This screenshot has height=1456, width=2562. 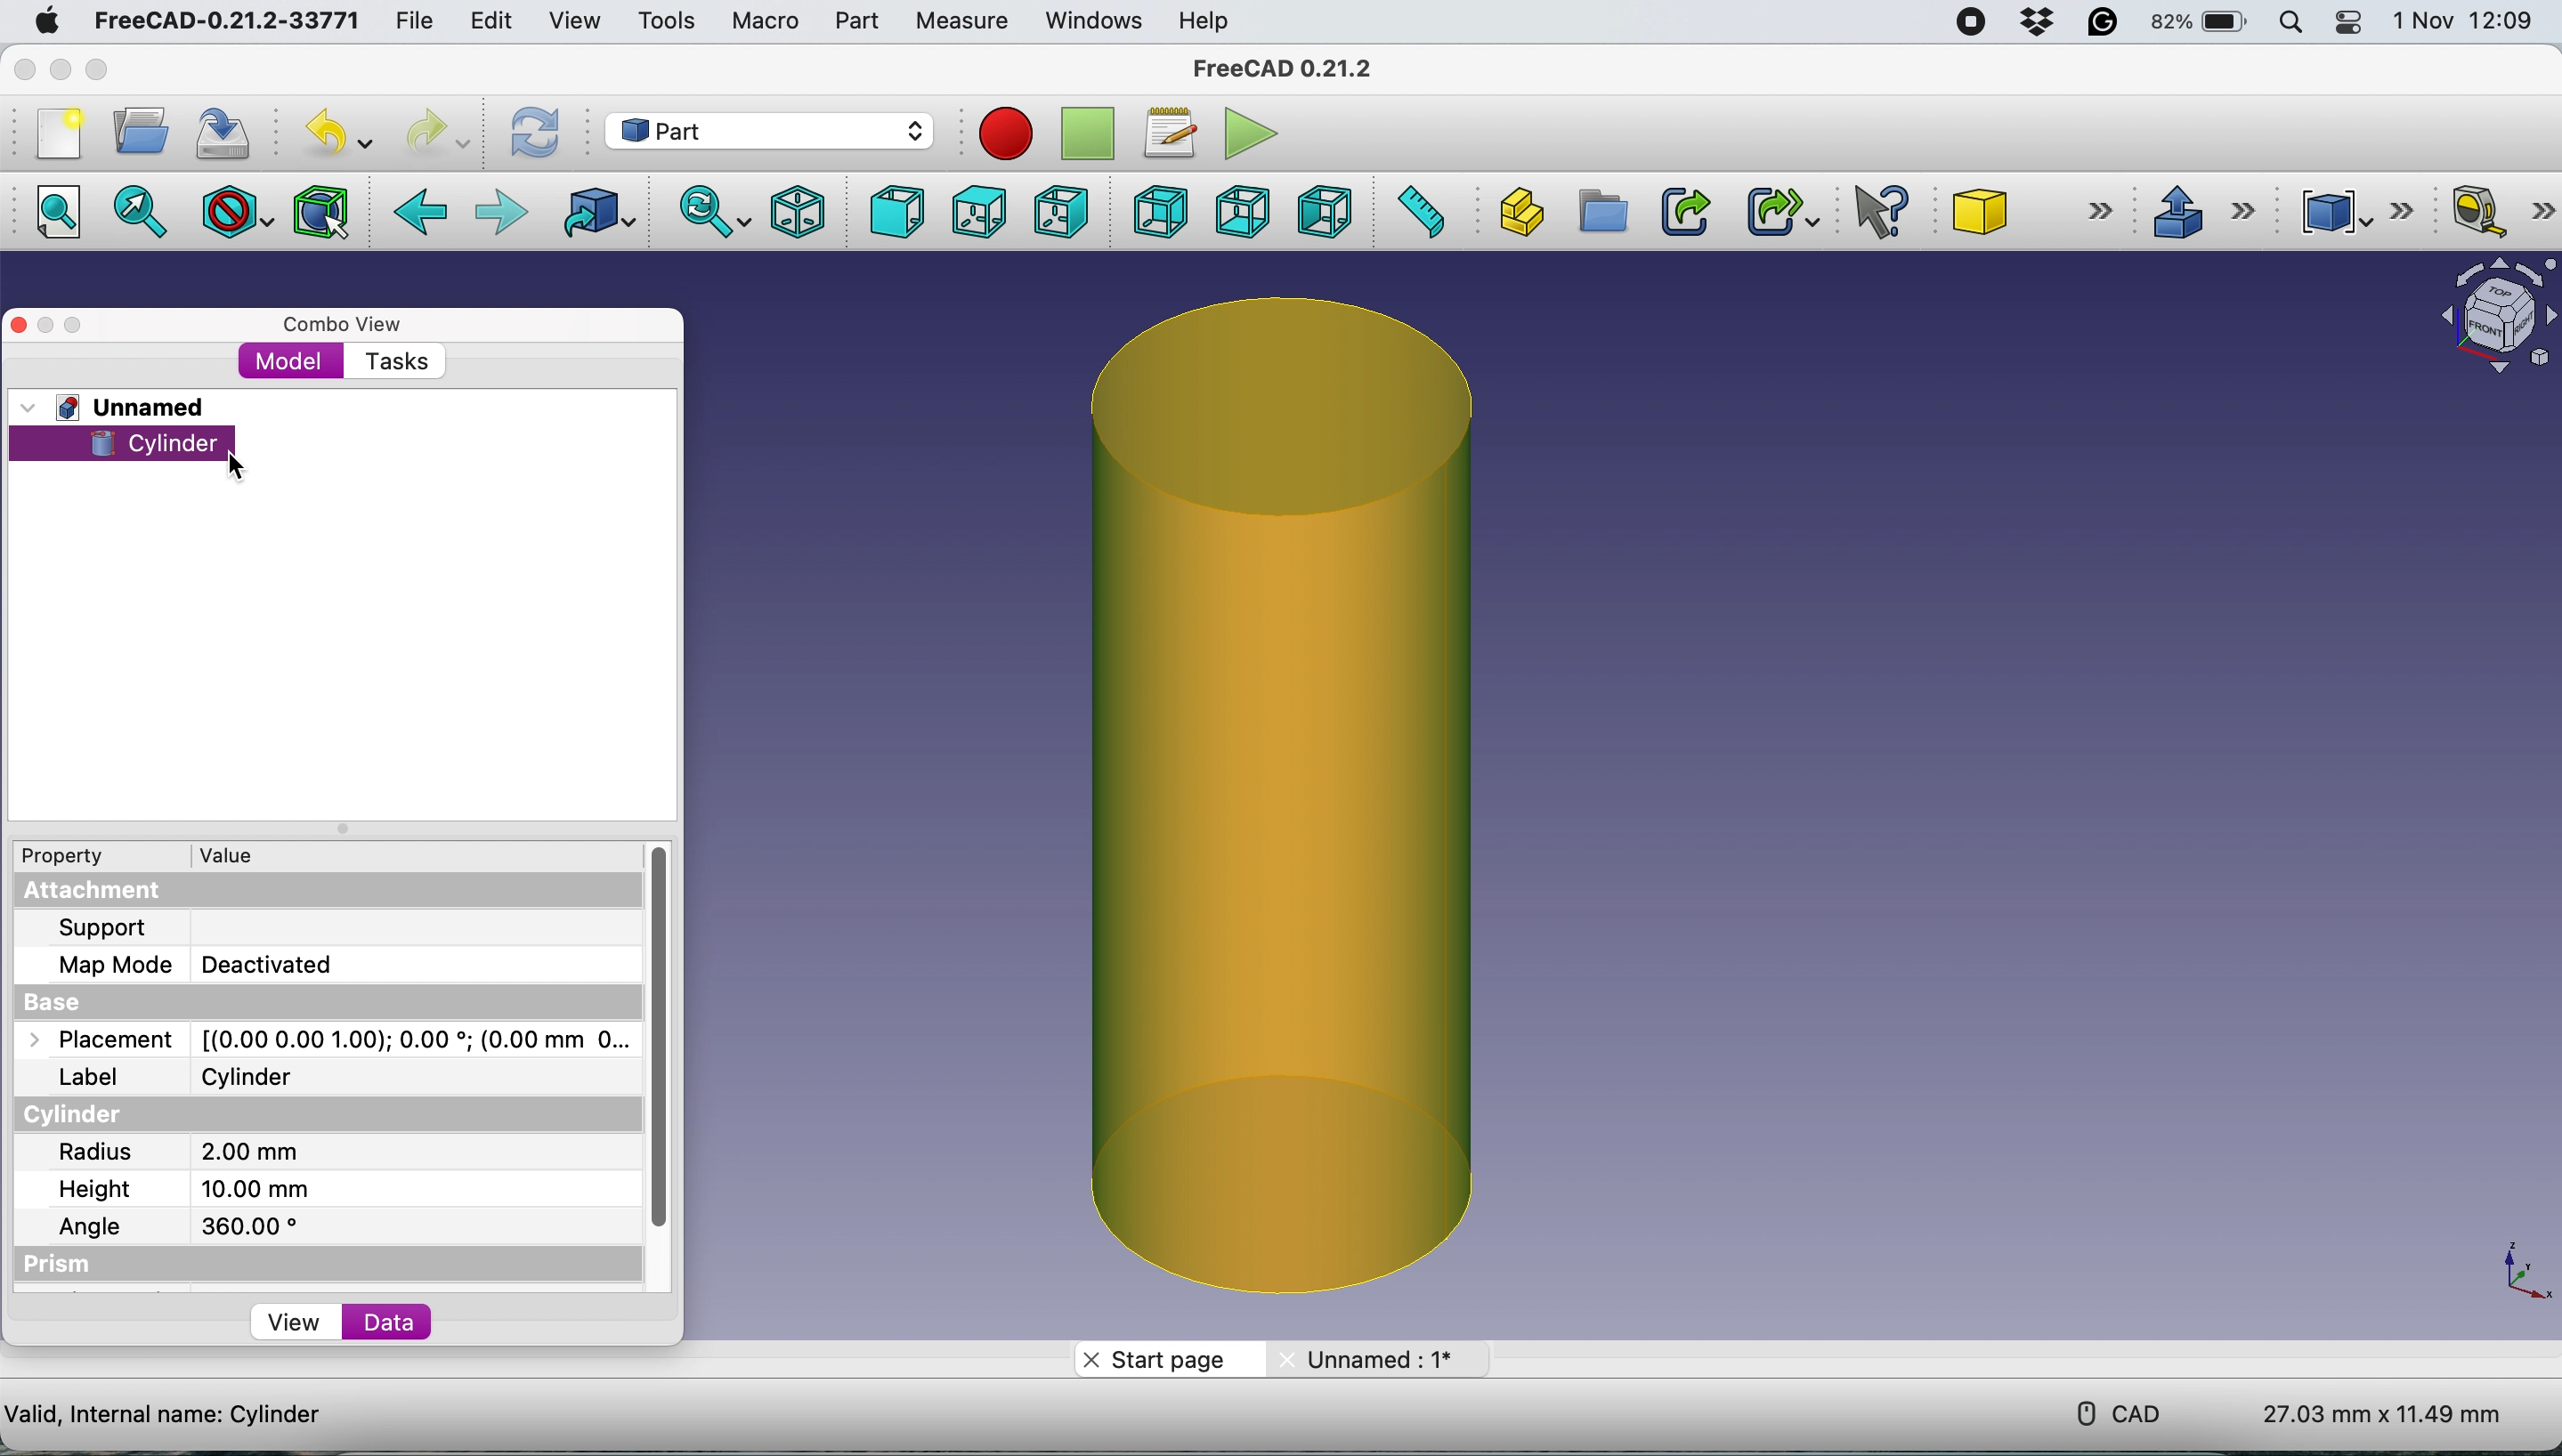 What do you see at coordinates (603, 215) in the screenshot?
I see `go to linked object` at bounding box center [603, 215].